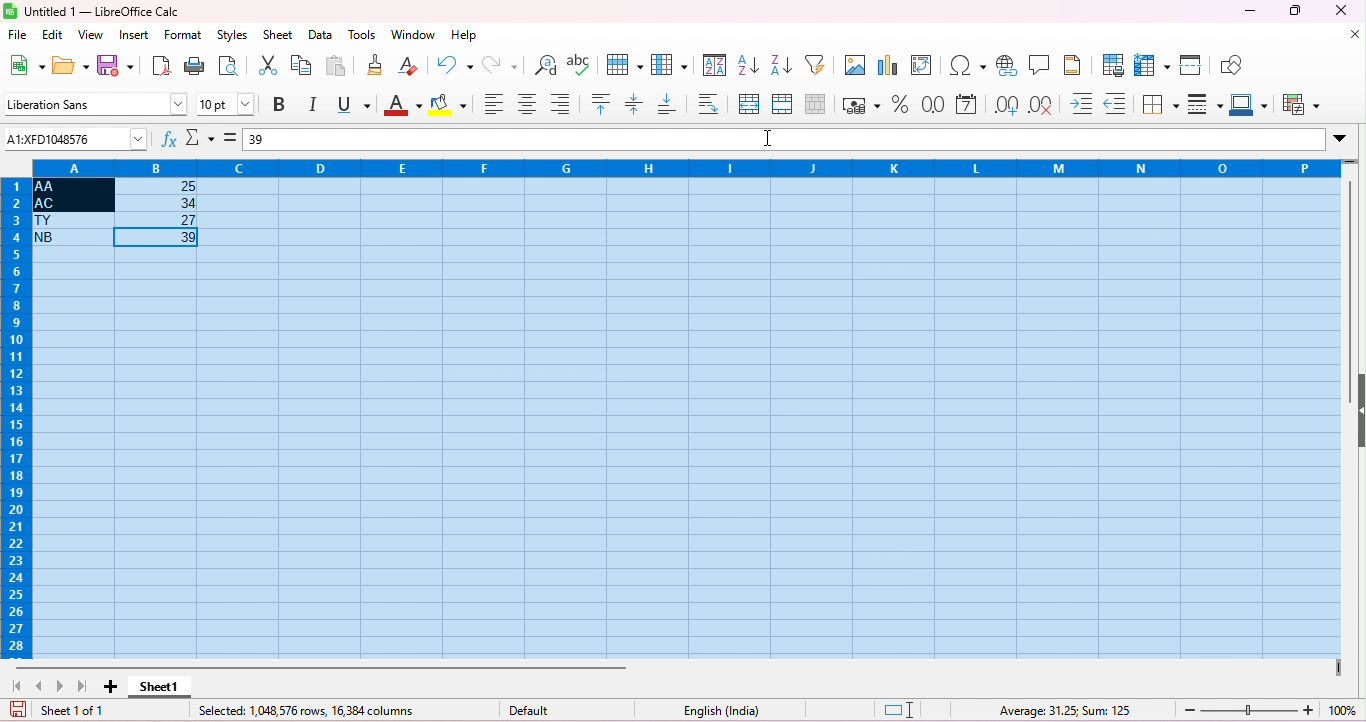 This screenshot has width=1366, height=722. What do you see at coordinates (323, 667) in the screenshot?
I see `horizontal scroll bar` at bounding box center [323, 667].